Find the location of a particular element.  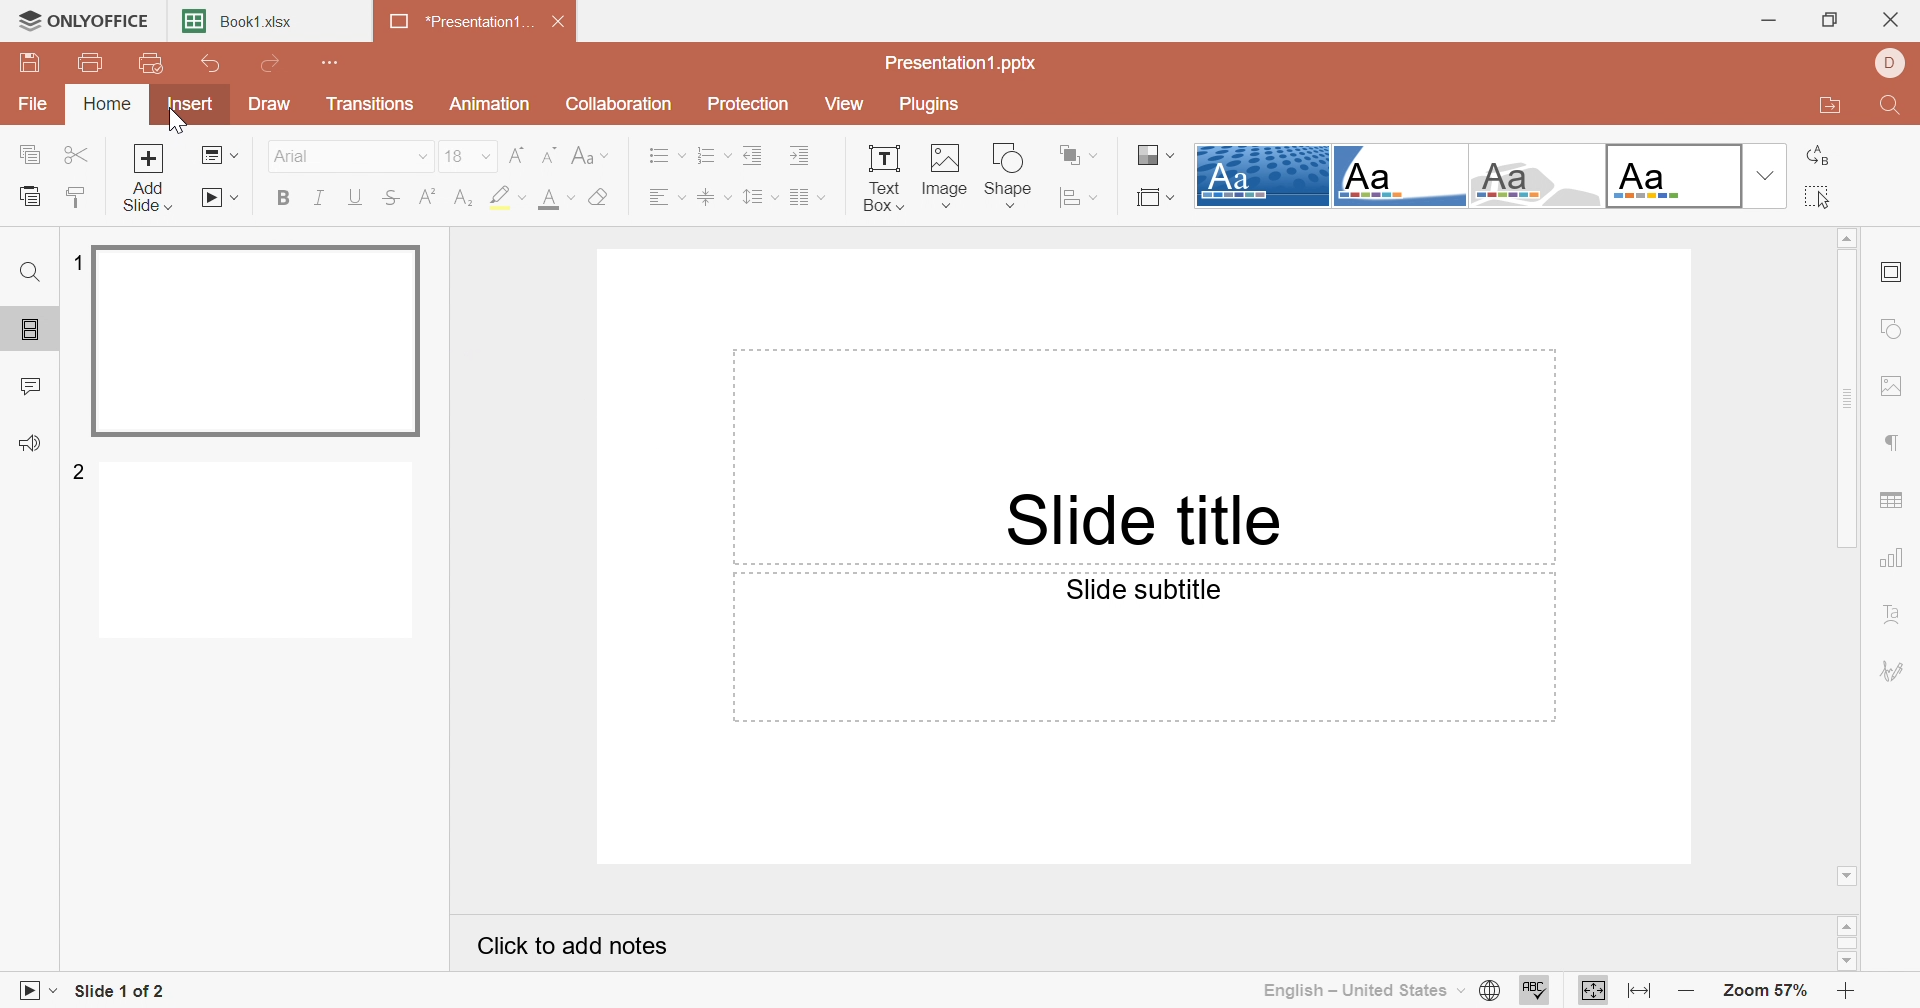

Vertical Align is located at coordinates (712, 199).